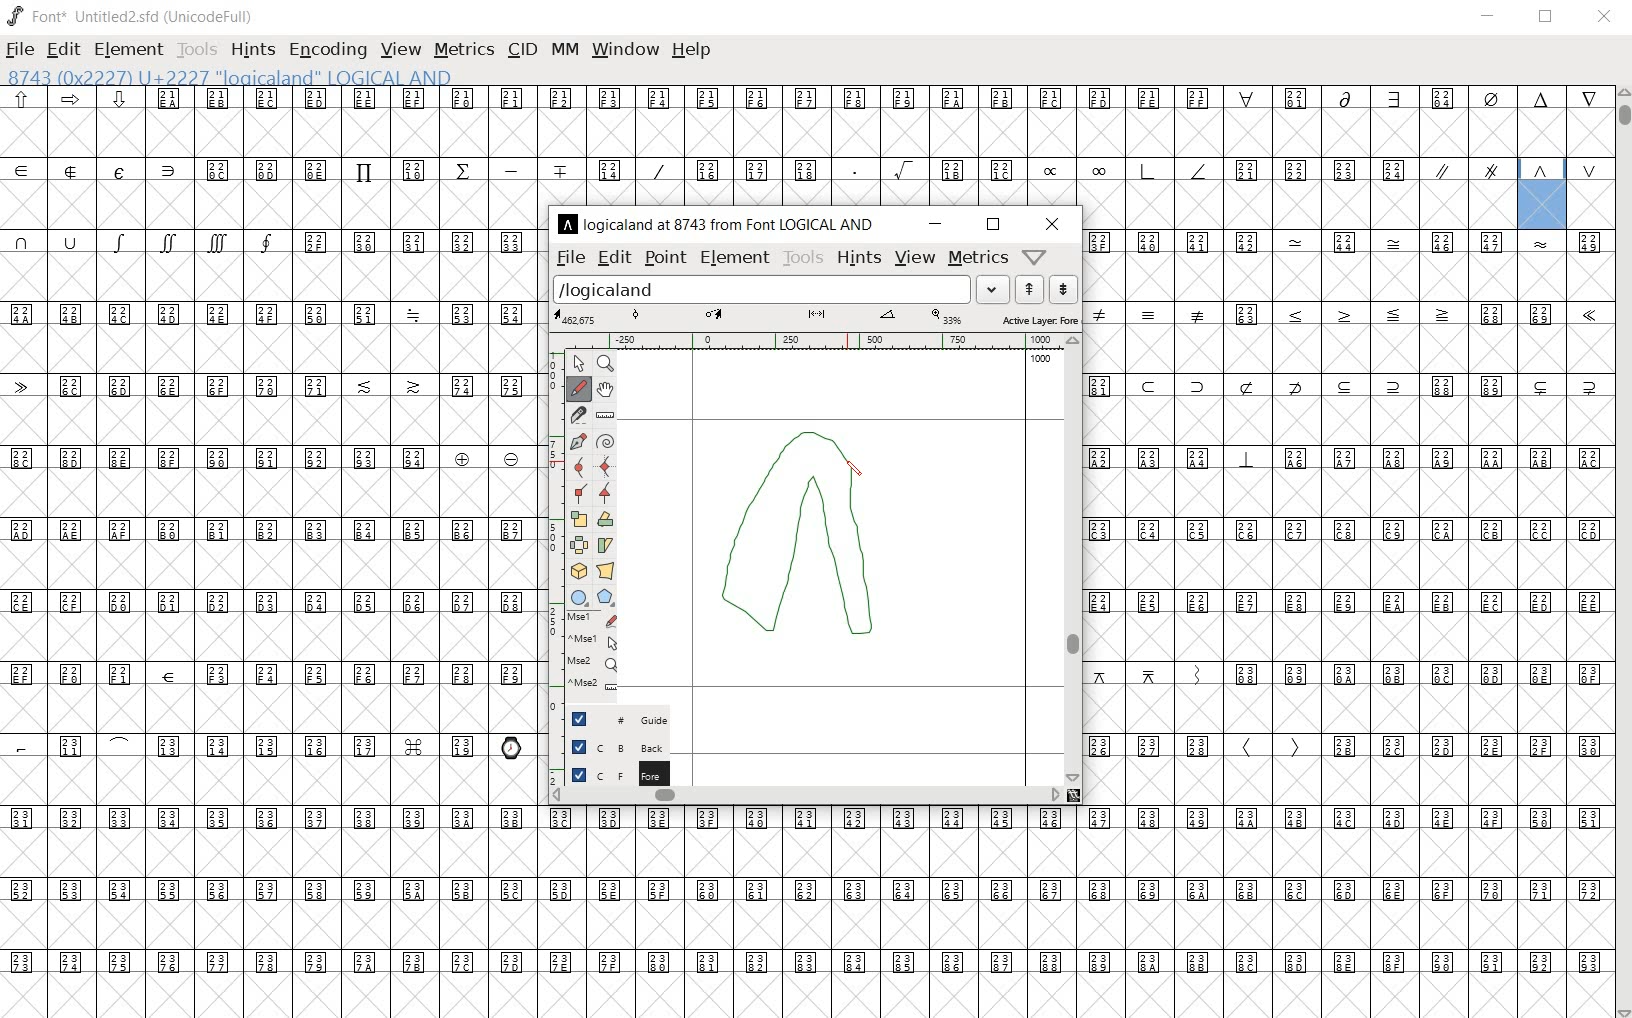  Describe the element at coordinates (802, 257) in the screenshot. I see `tools` at that location.